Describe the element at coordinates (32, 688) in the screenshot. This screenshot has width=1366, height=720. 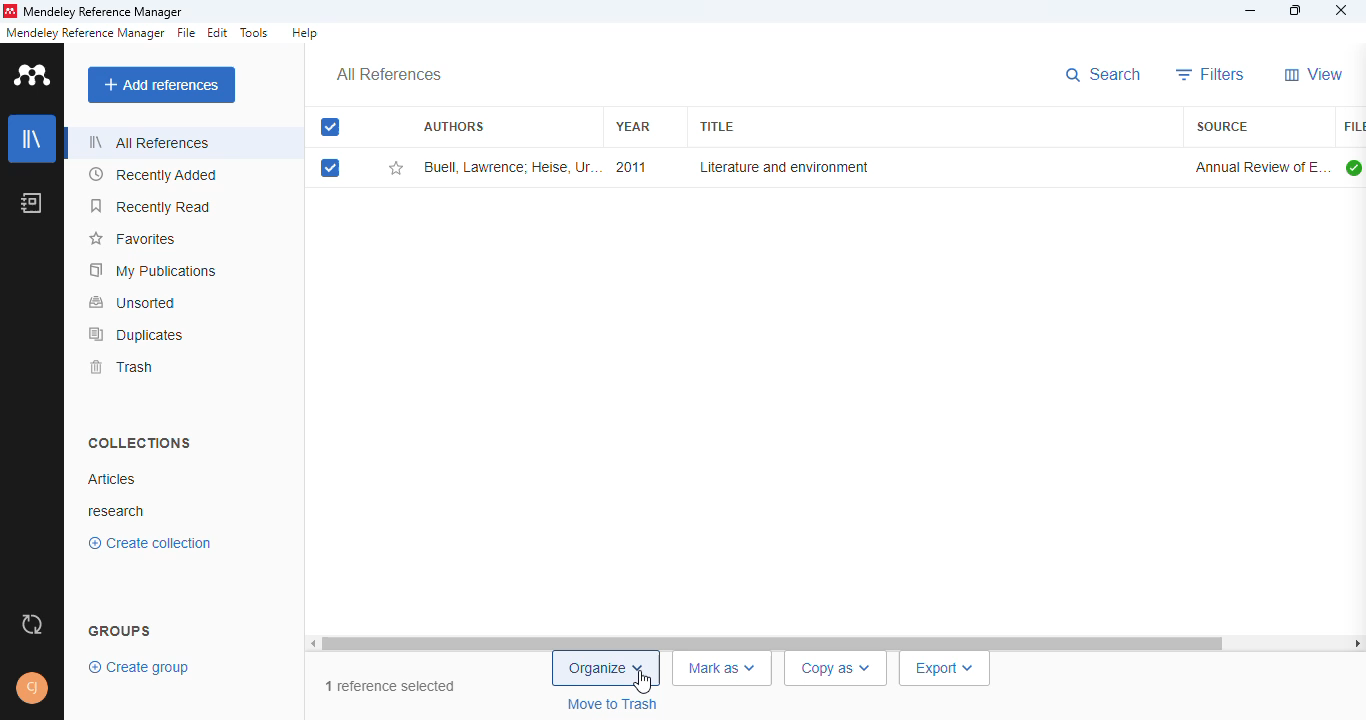
I see `profile` at that location.